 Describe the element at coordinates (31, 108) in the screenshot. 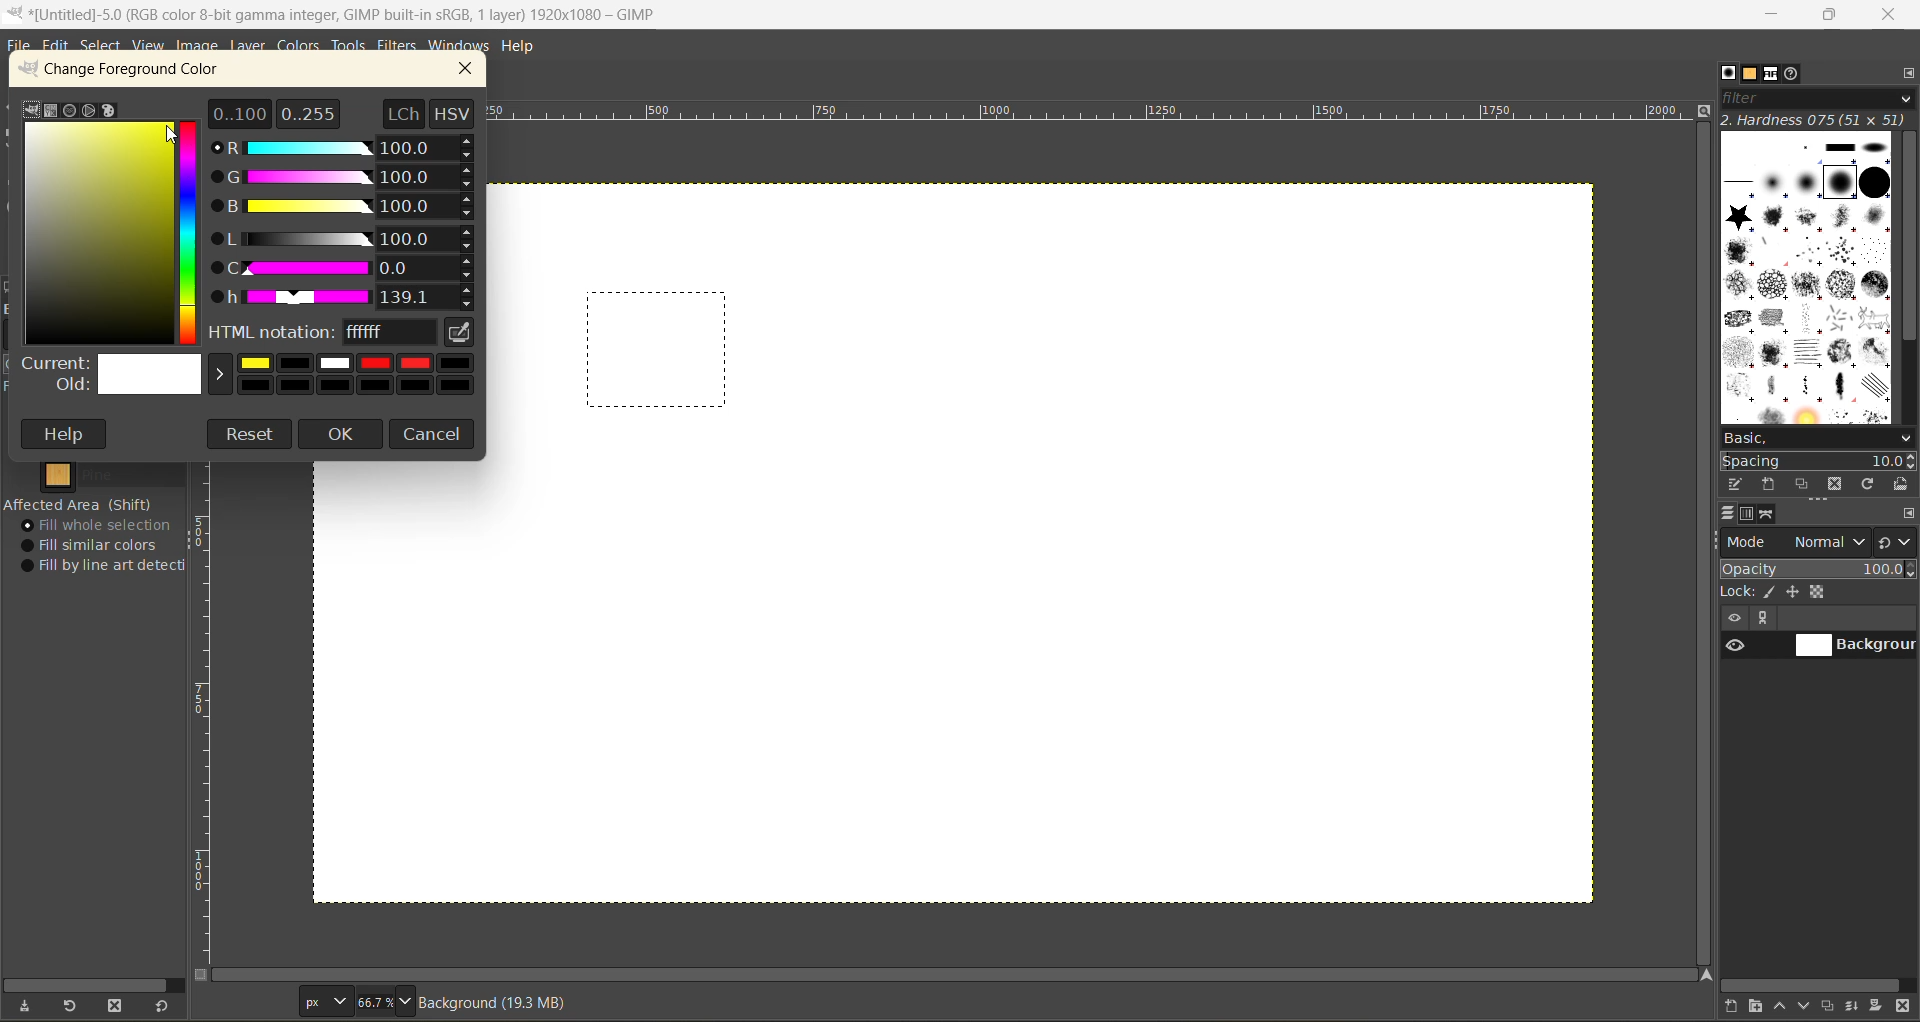

I see `gimp` at that location.